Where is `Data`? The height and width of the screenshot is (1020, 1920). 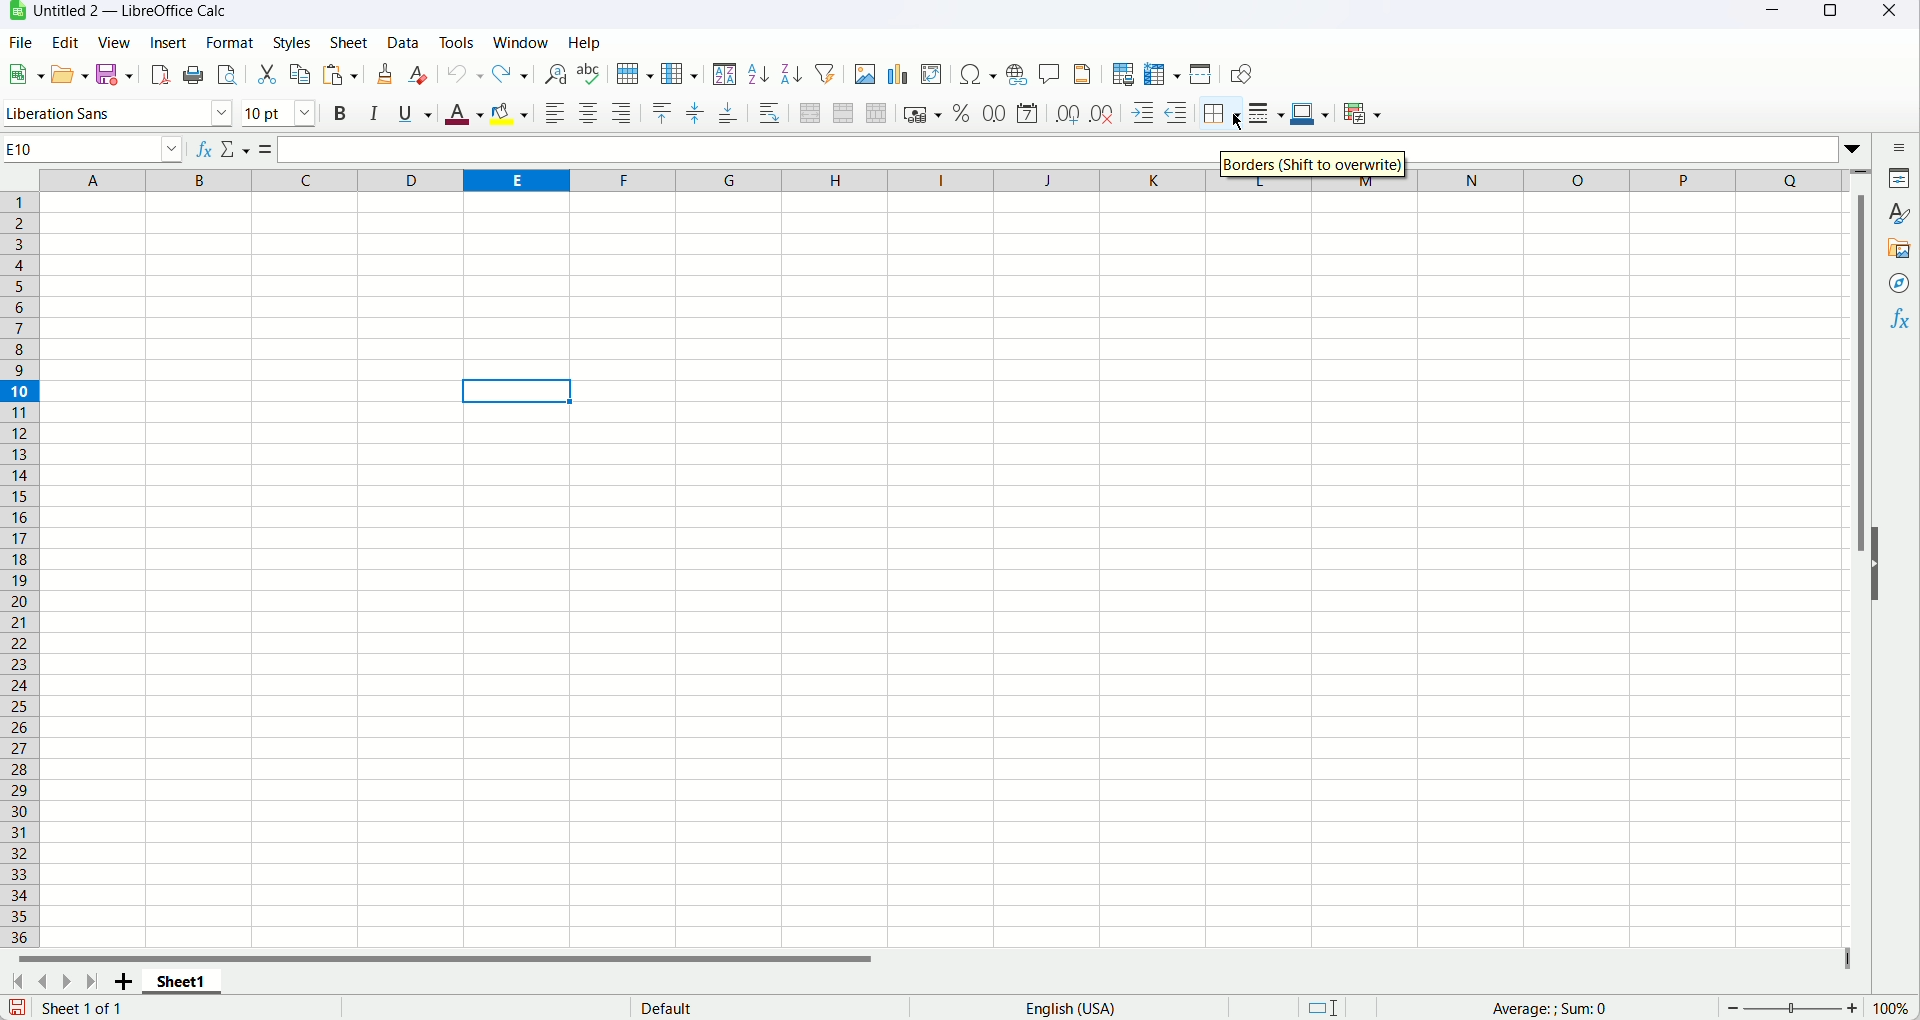 Data is located at coordinates (401, 44).